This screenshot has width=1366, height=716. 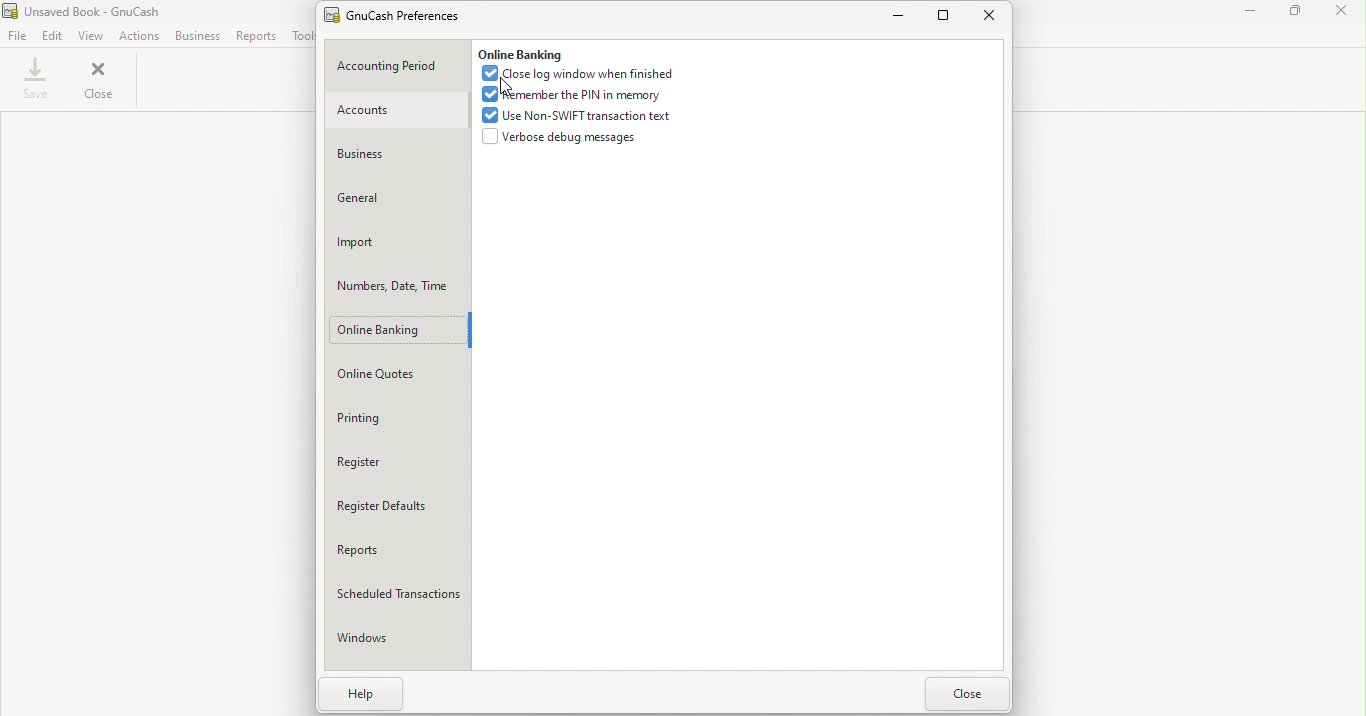 What do you see at coordinates (195, 36) in the screenshot?
I see `Business` at bounding box center [195, 36].